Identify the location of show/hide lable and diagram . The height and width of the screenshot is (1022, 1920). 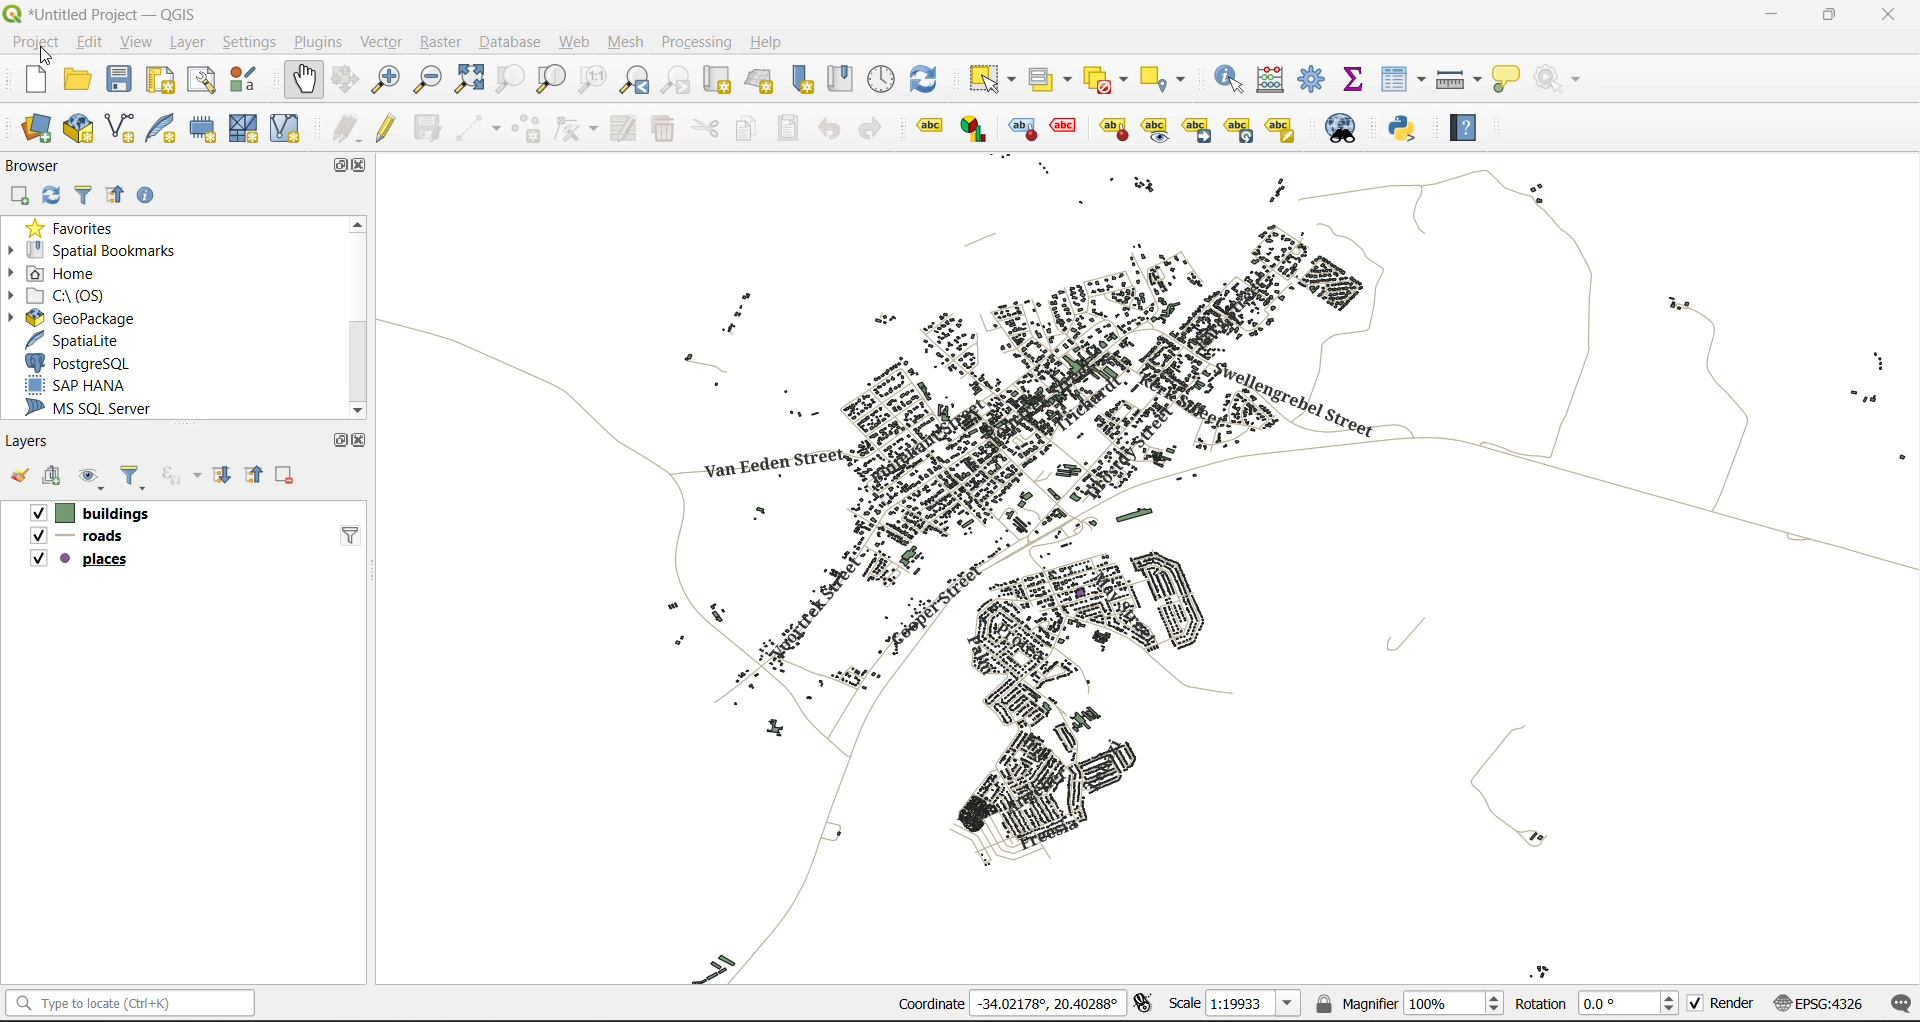
(1112, 127).